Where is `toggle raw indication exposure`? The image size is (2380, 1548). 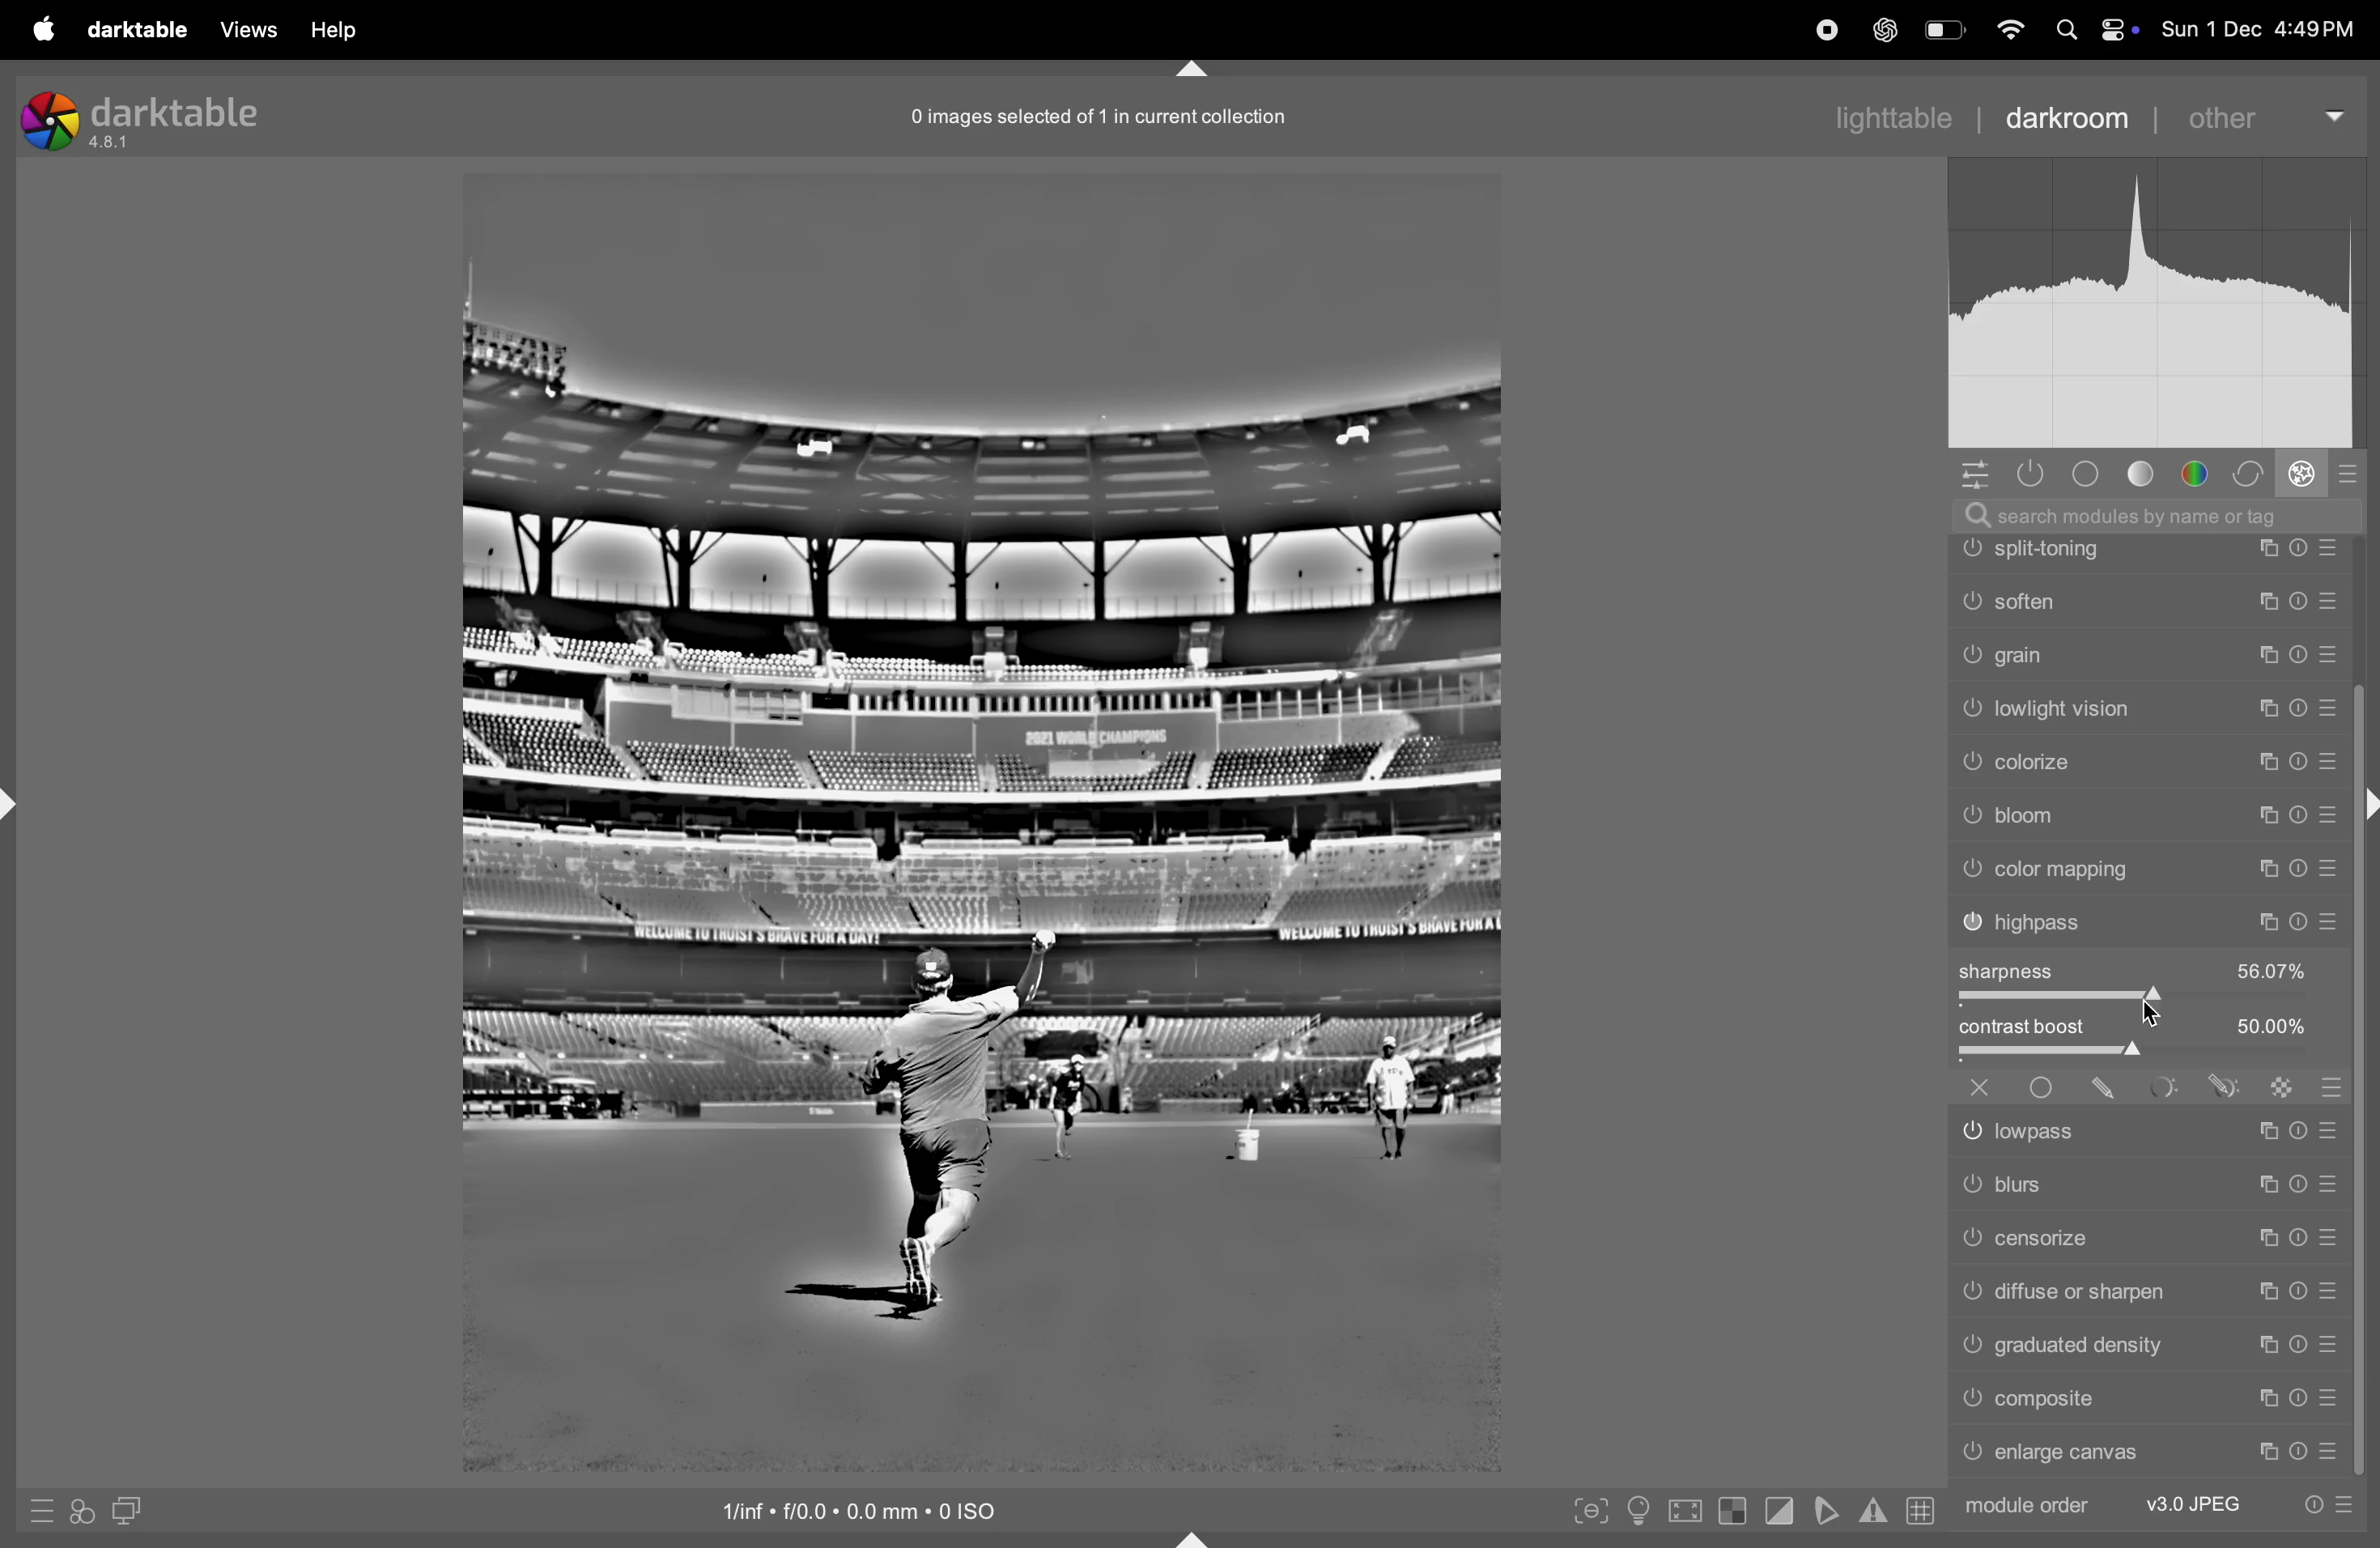 toggle raw indication exposure is located at coordinates (1731, 1514).